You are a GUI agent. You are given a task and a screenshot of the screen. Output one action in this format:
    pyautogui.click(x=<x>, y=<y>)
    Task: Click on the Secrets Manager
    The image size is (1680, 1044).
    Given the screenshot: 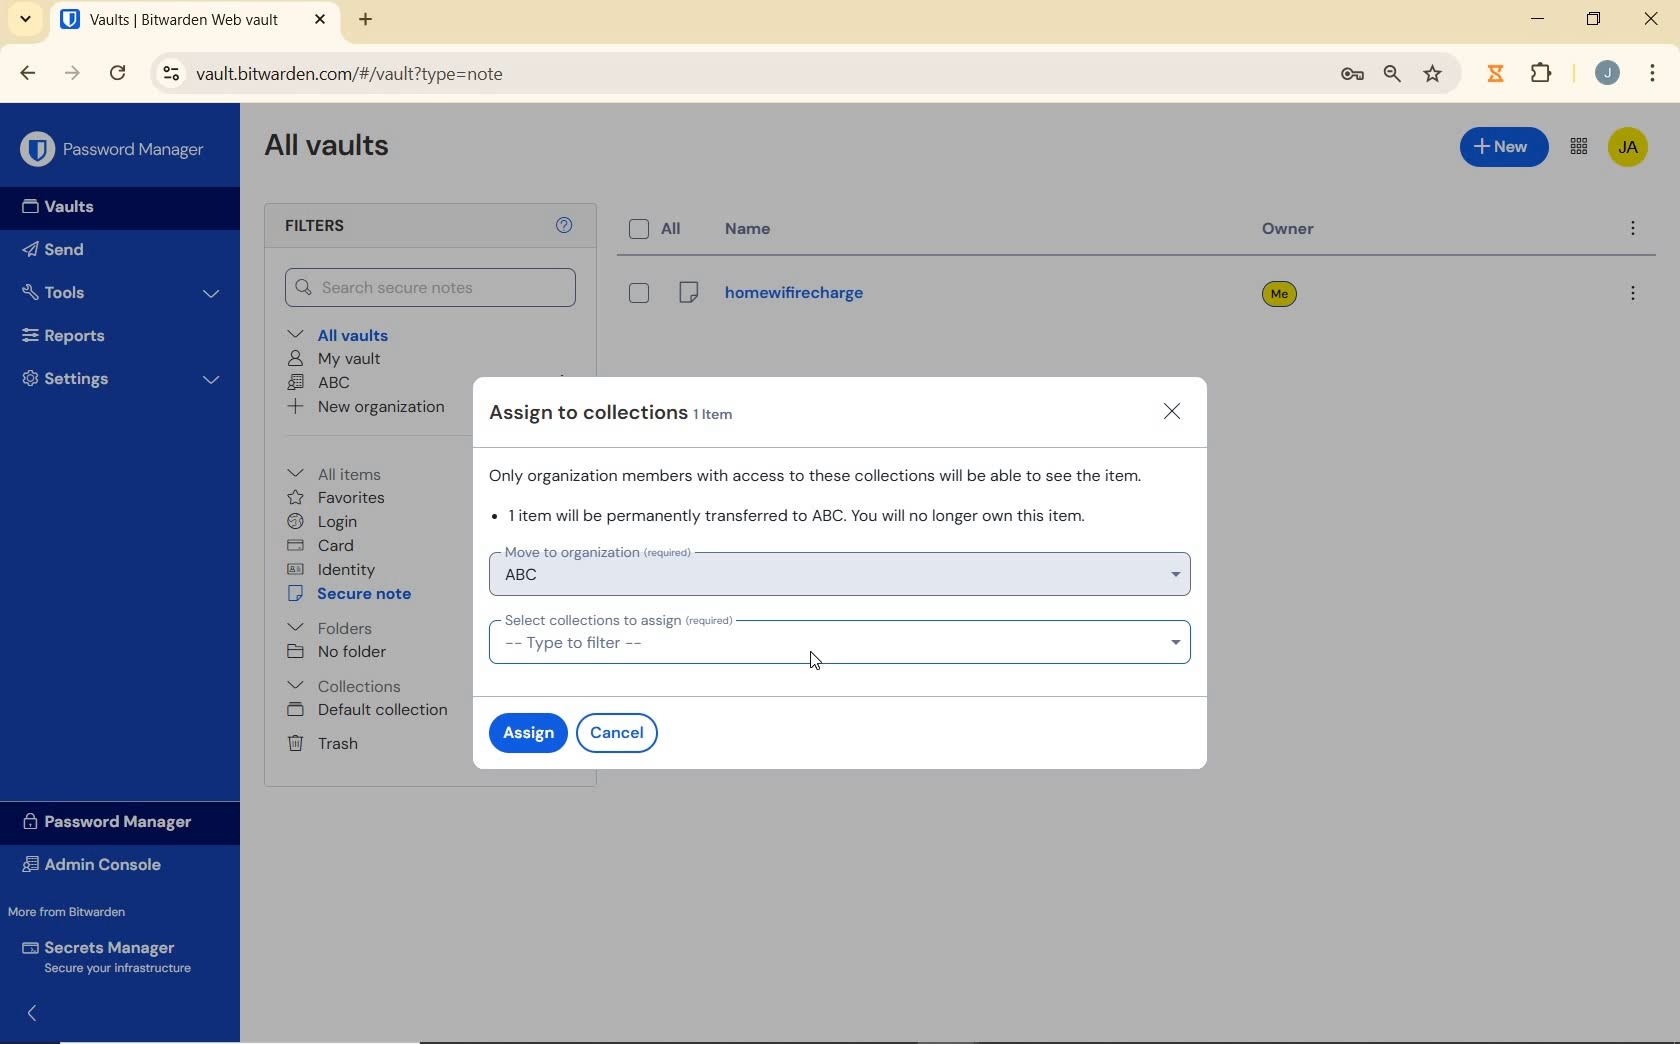 What is the action you would take?
    pyautogui.click(x=112, y=956)
    